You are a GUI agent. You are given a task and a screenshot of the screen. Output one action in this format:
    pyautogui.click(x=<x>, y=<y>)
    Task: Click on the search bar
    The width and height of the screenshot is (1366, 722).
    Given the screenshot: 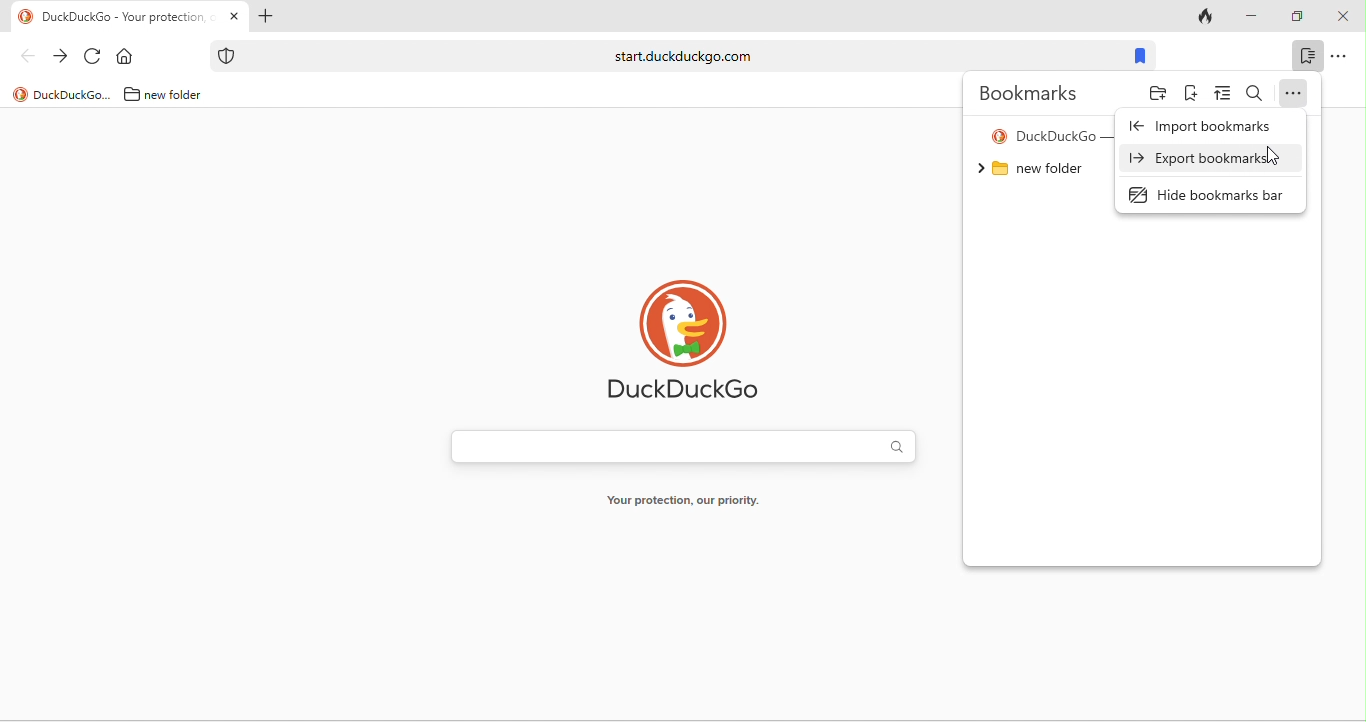 What is the action you would take?
    pyautogui.click(x=685, y=446)
    